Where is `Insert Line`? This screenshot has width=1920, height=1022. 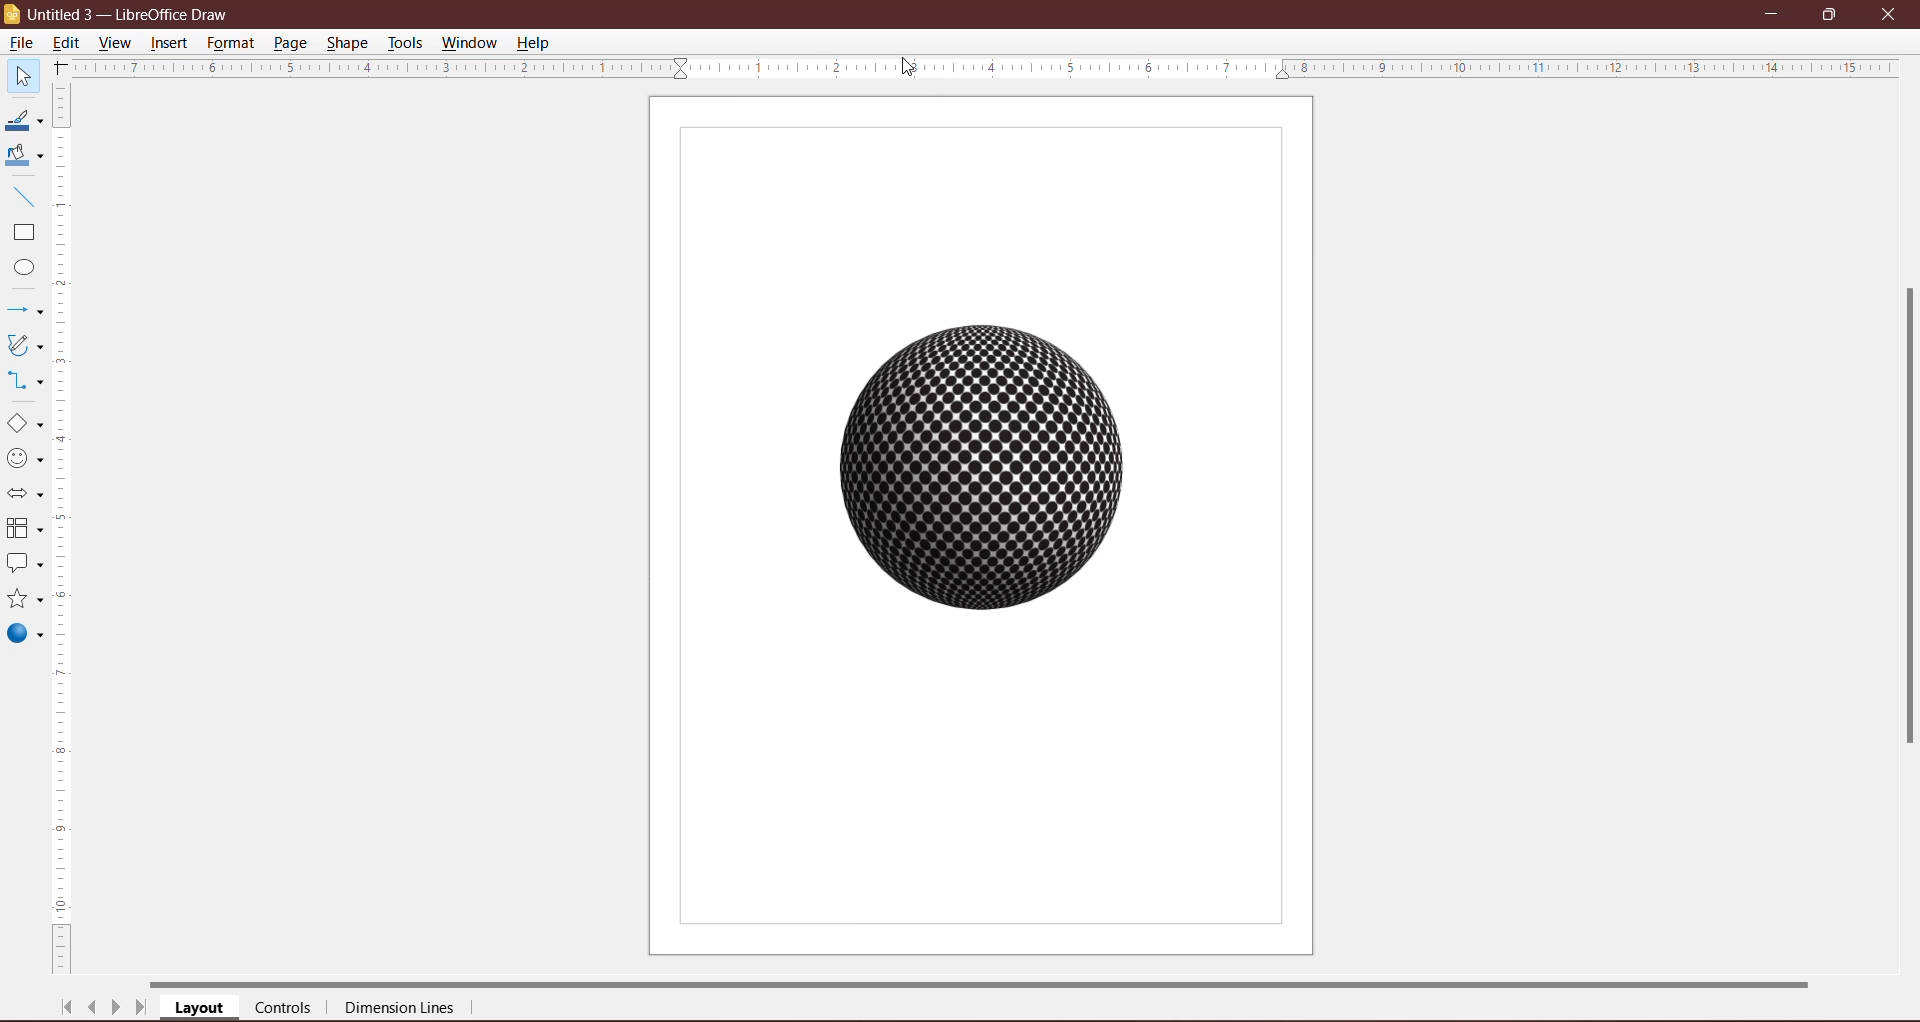 Insert Line is located at coordinates (22, 196).